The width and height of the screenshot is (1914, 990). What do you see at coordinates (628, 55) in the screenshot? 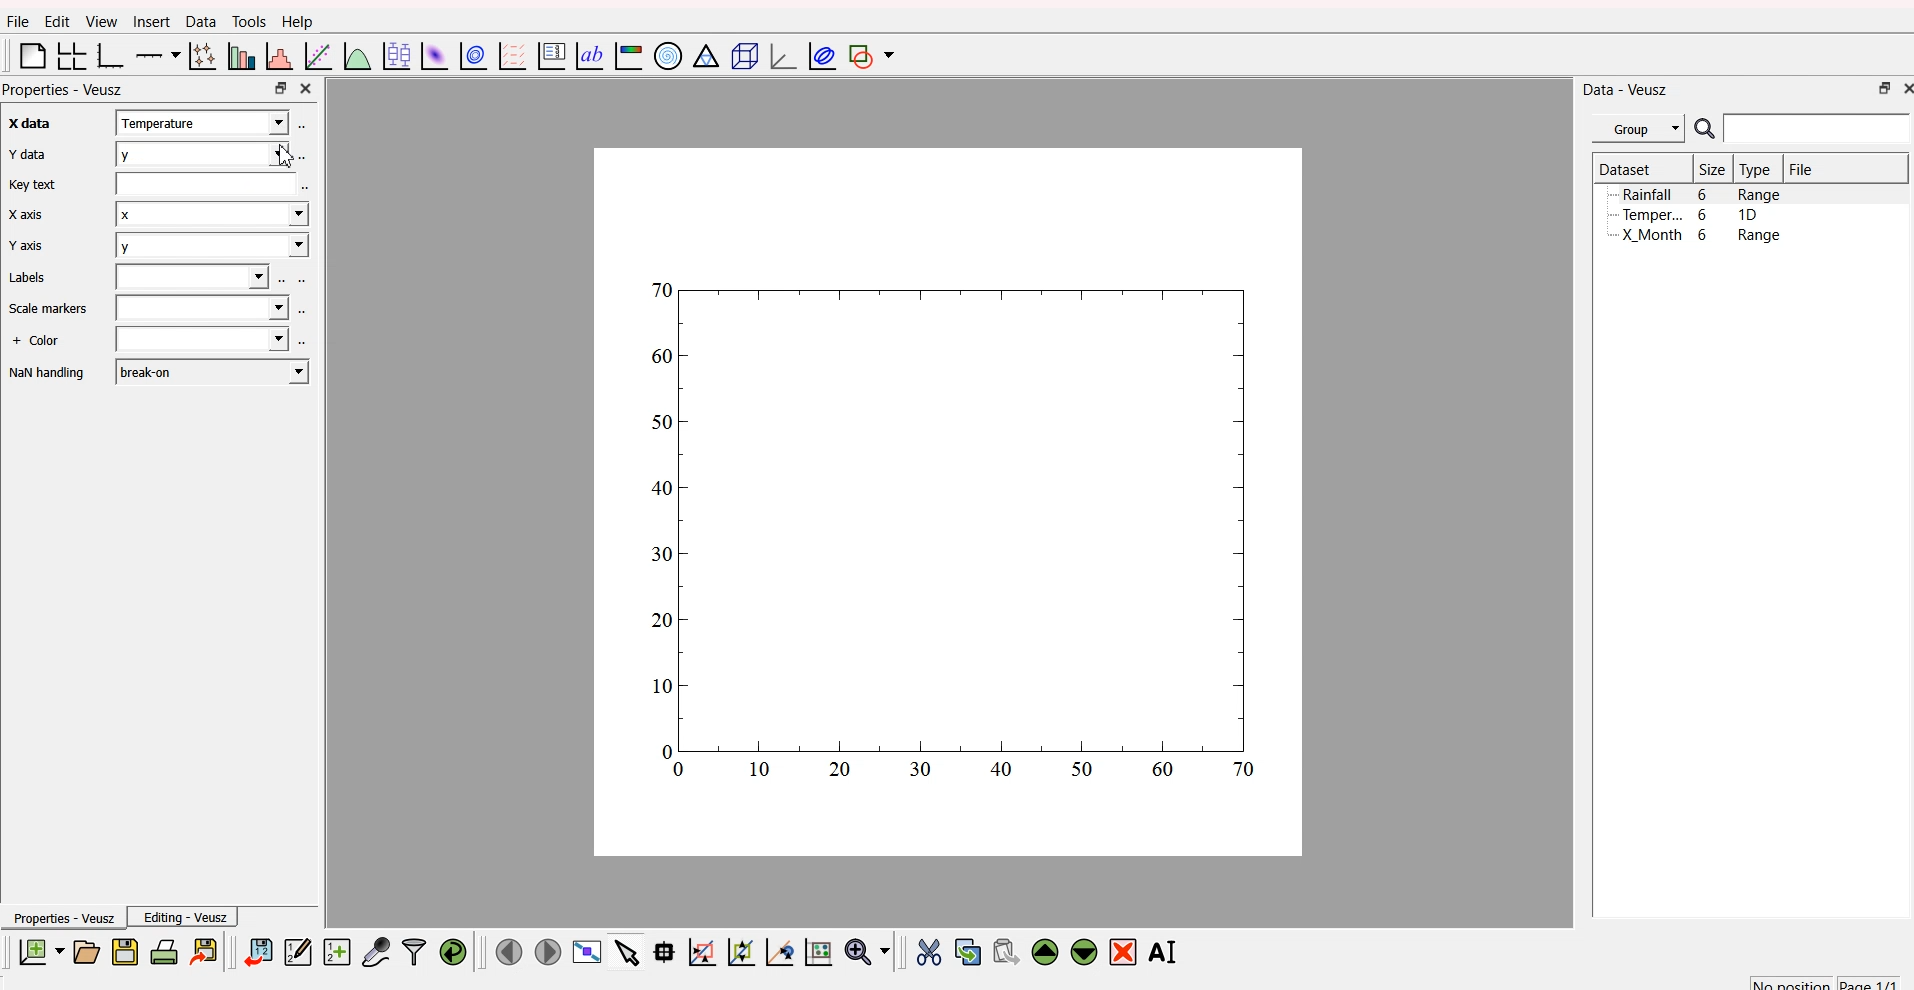
I see `image color bar ` at bounding box center [628, 55].